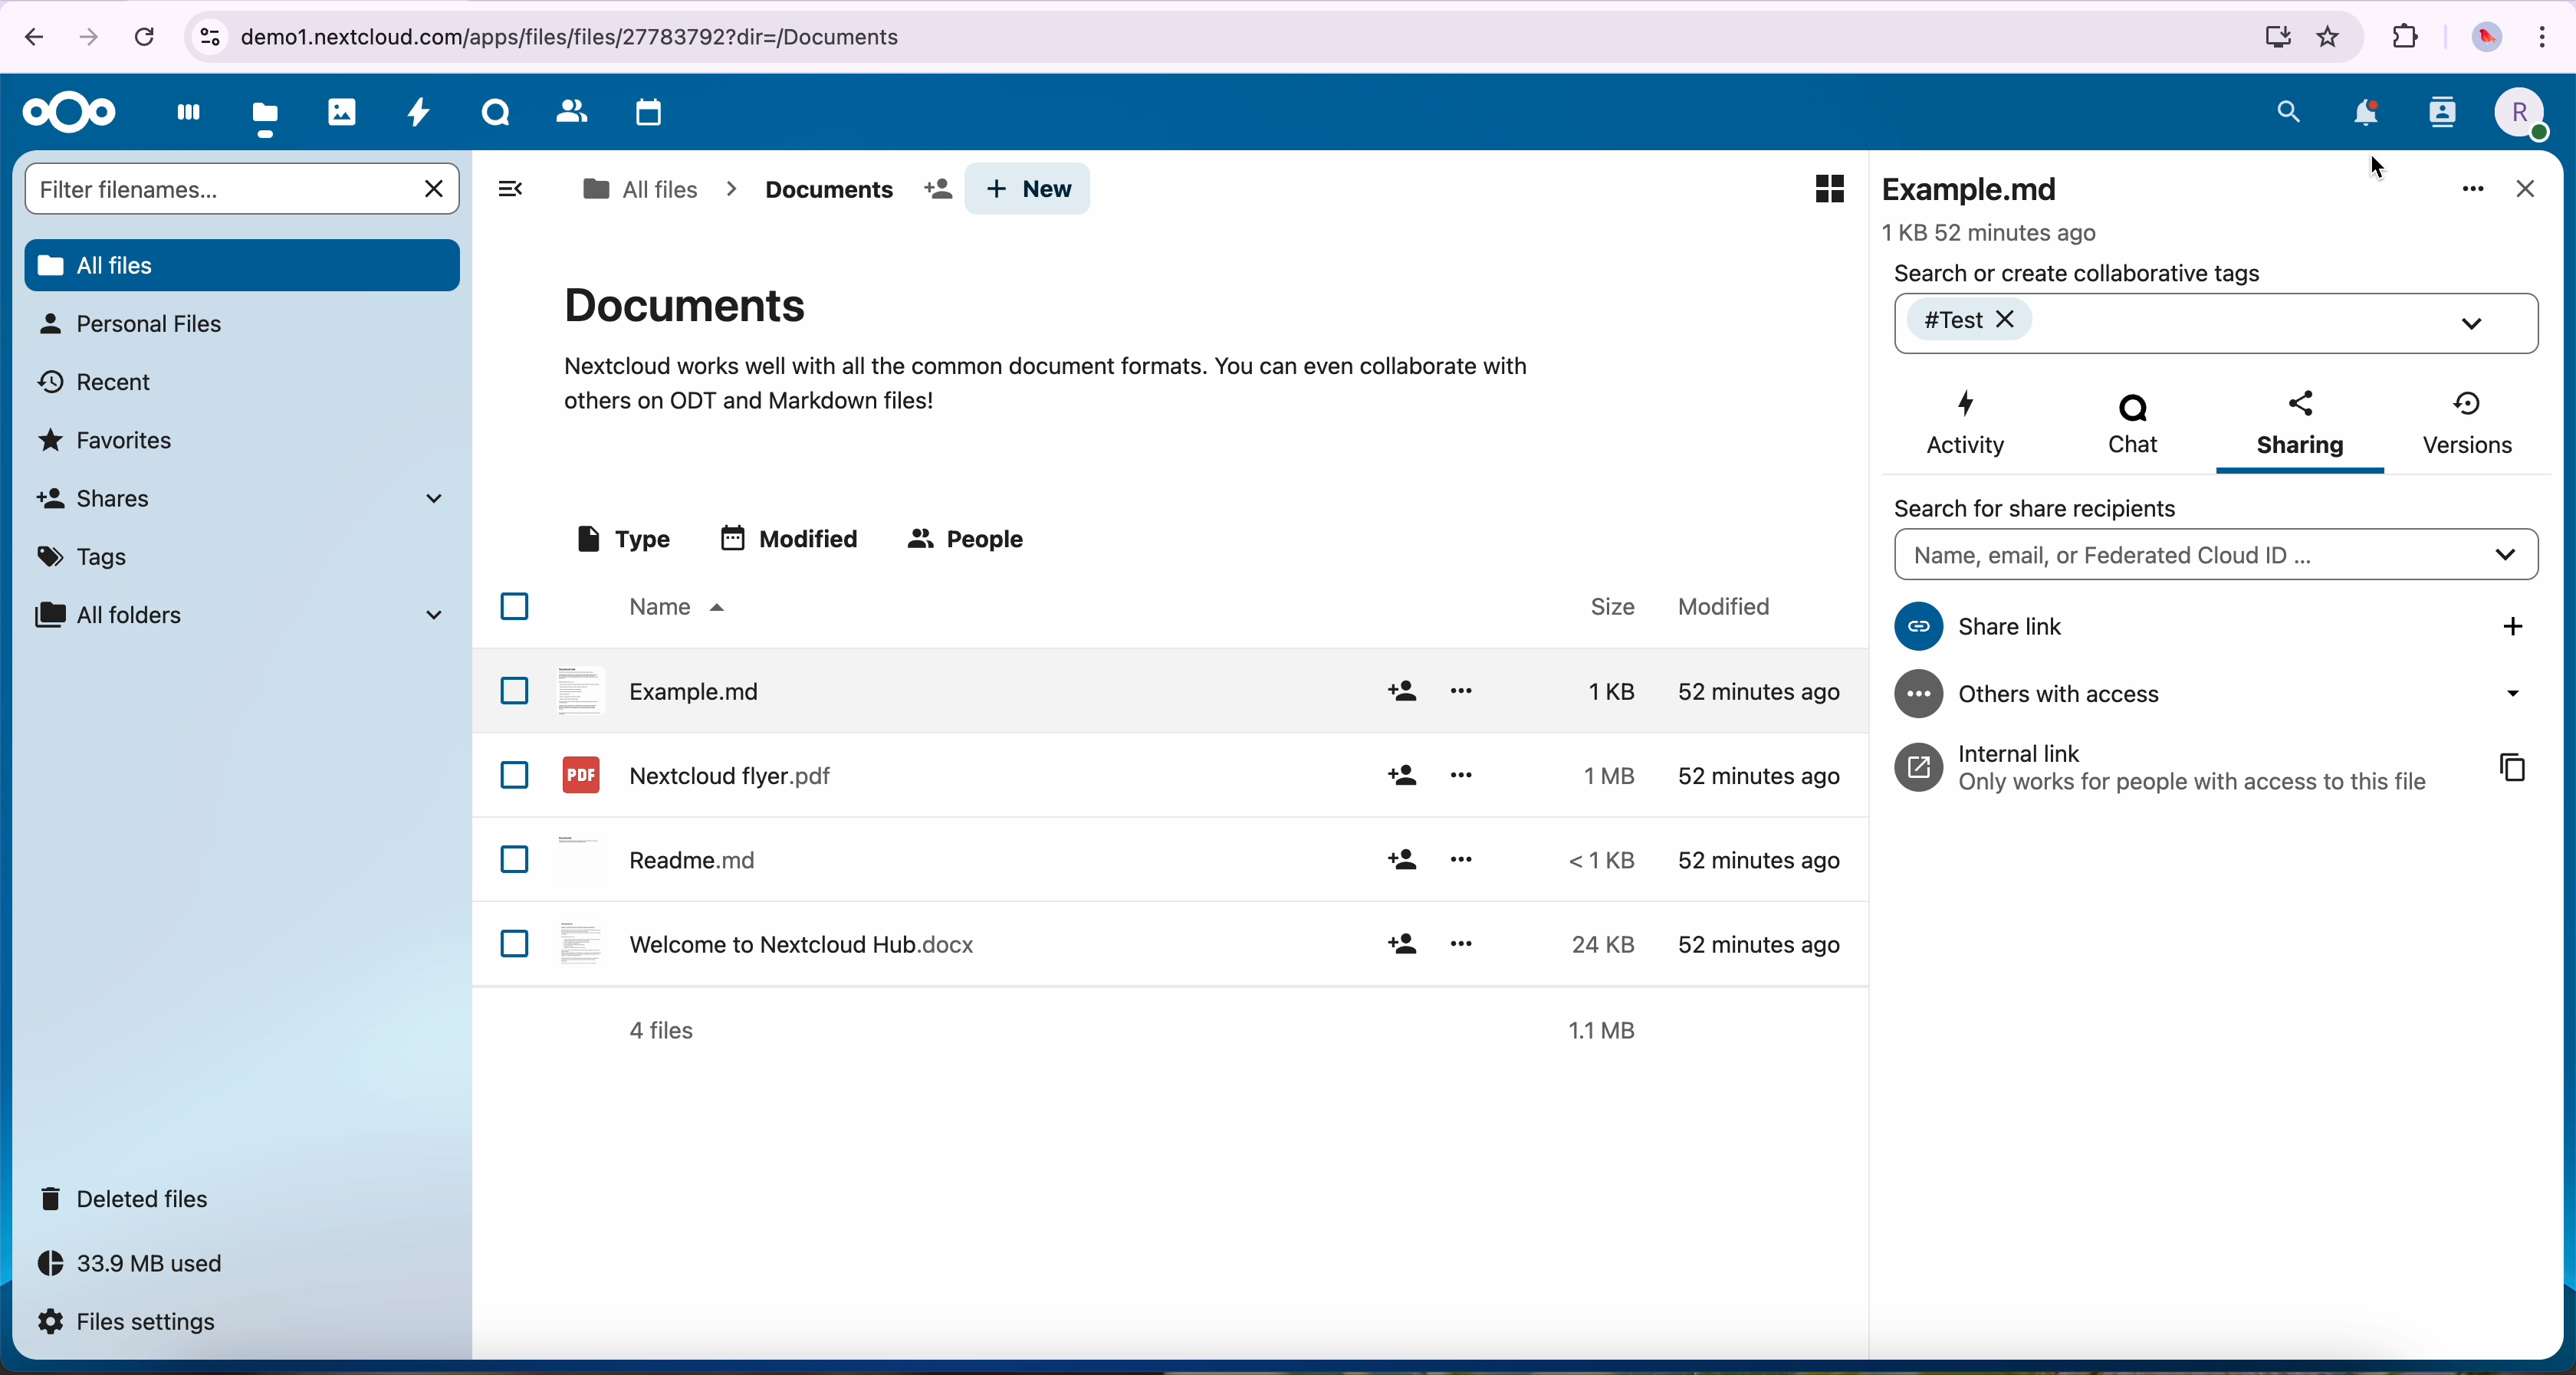  What do you see at coordinates (2515, 770) in the screenshot?
I see `copy` at bounding box center [2515, 770].